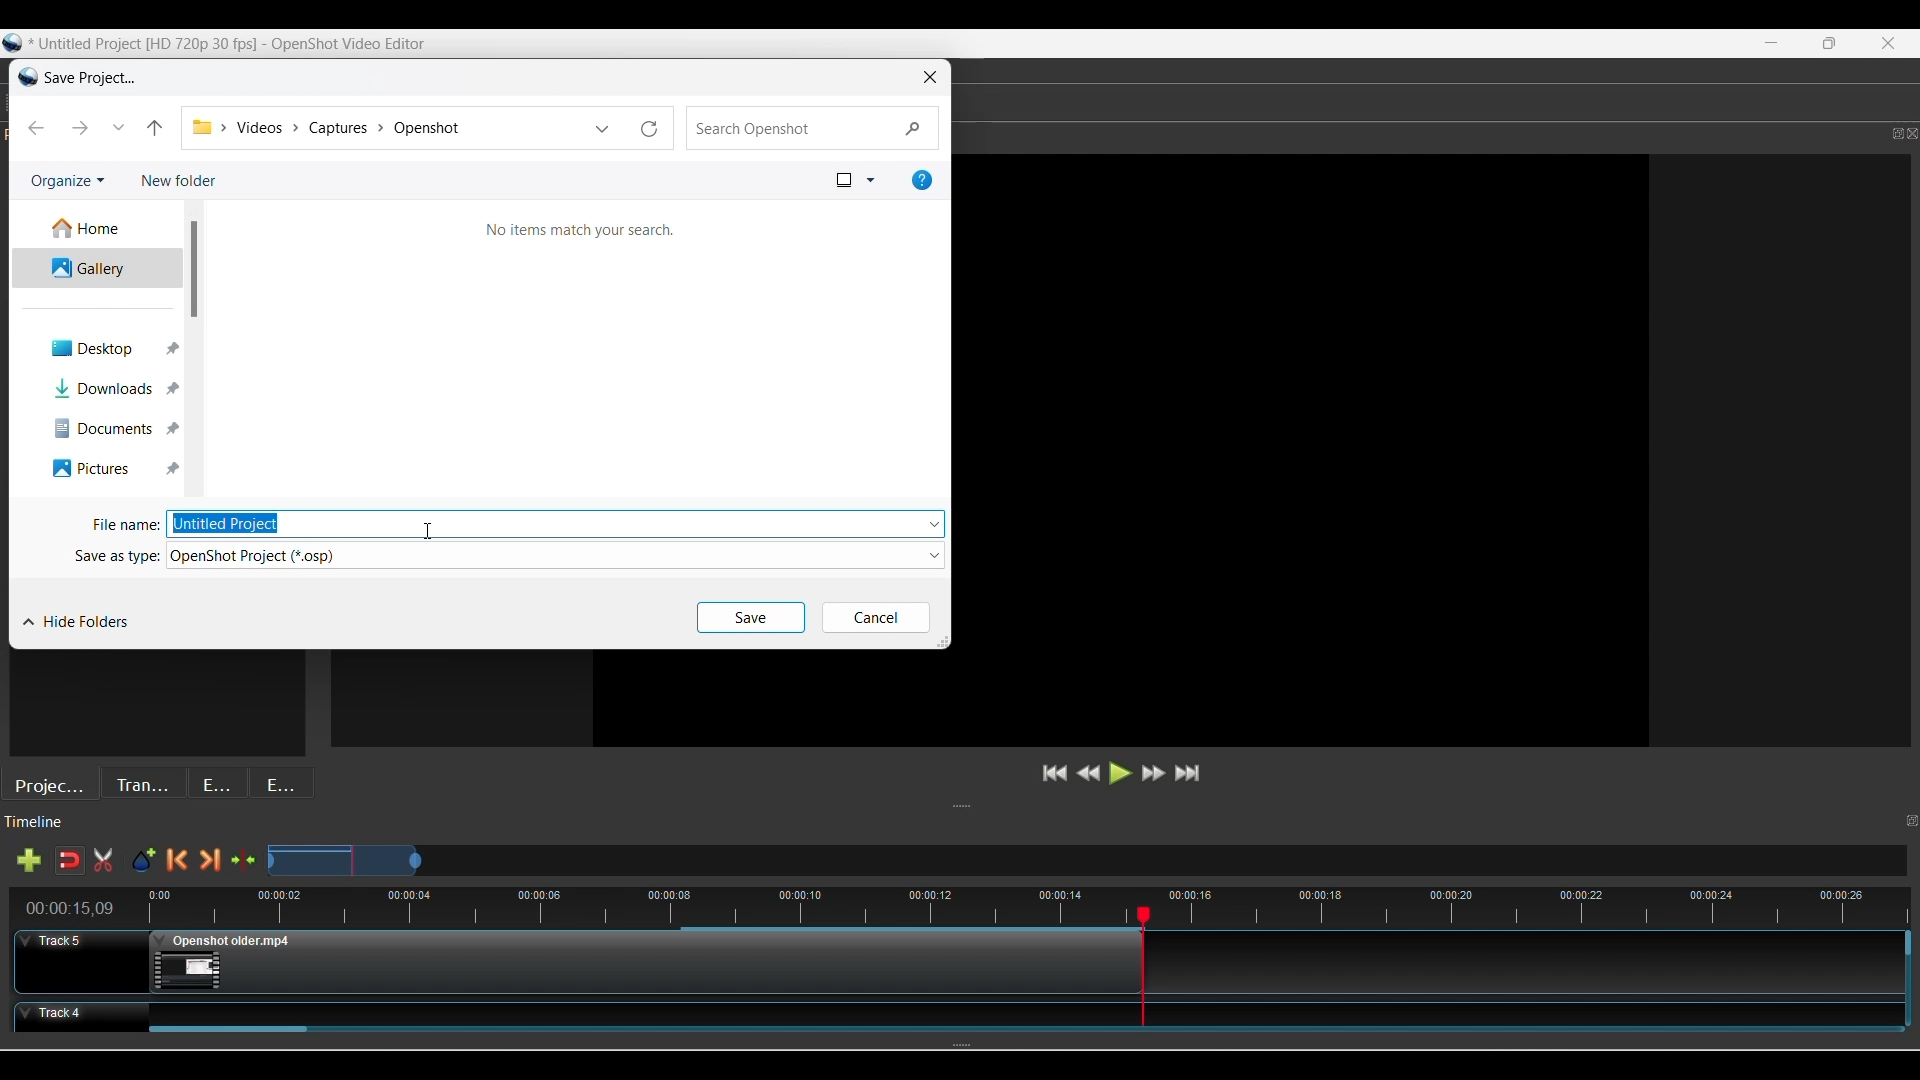  What do you see at coordinates (870, 179) in the screenshot?
I see `More view options` at bounding box center [870, 179].